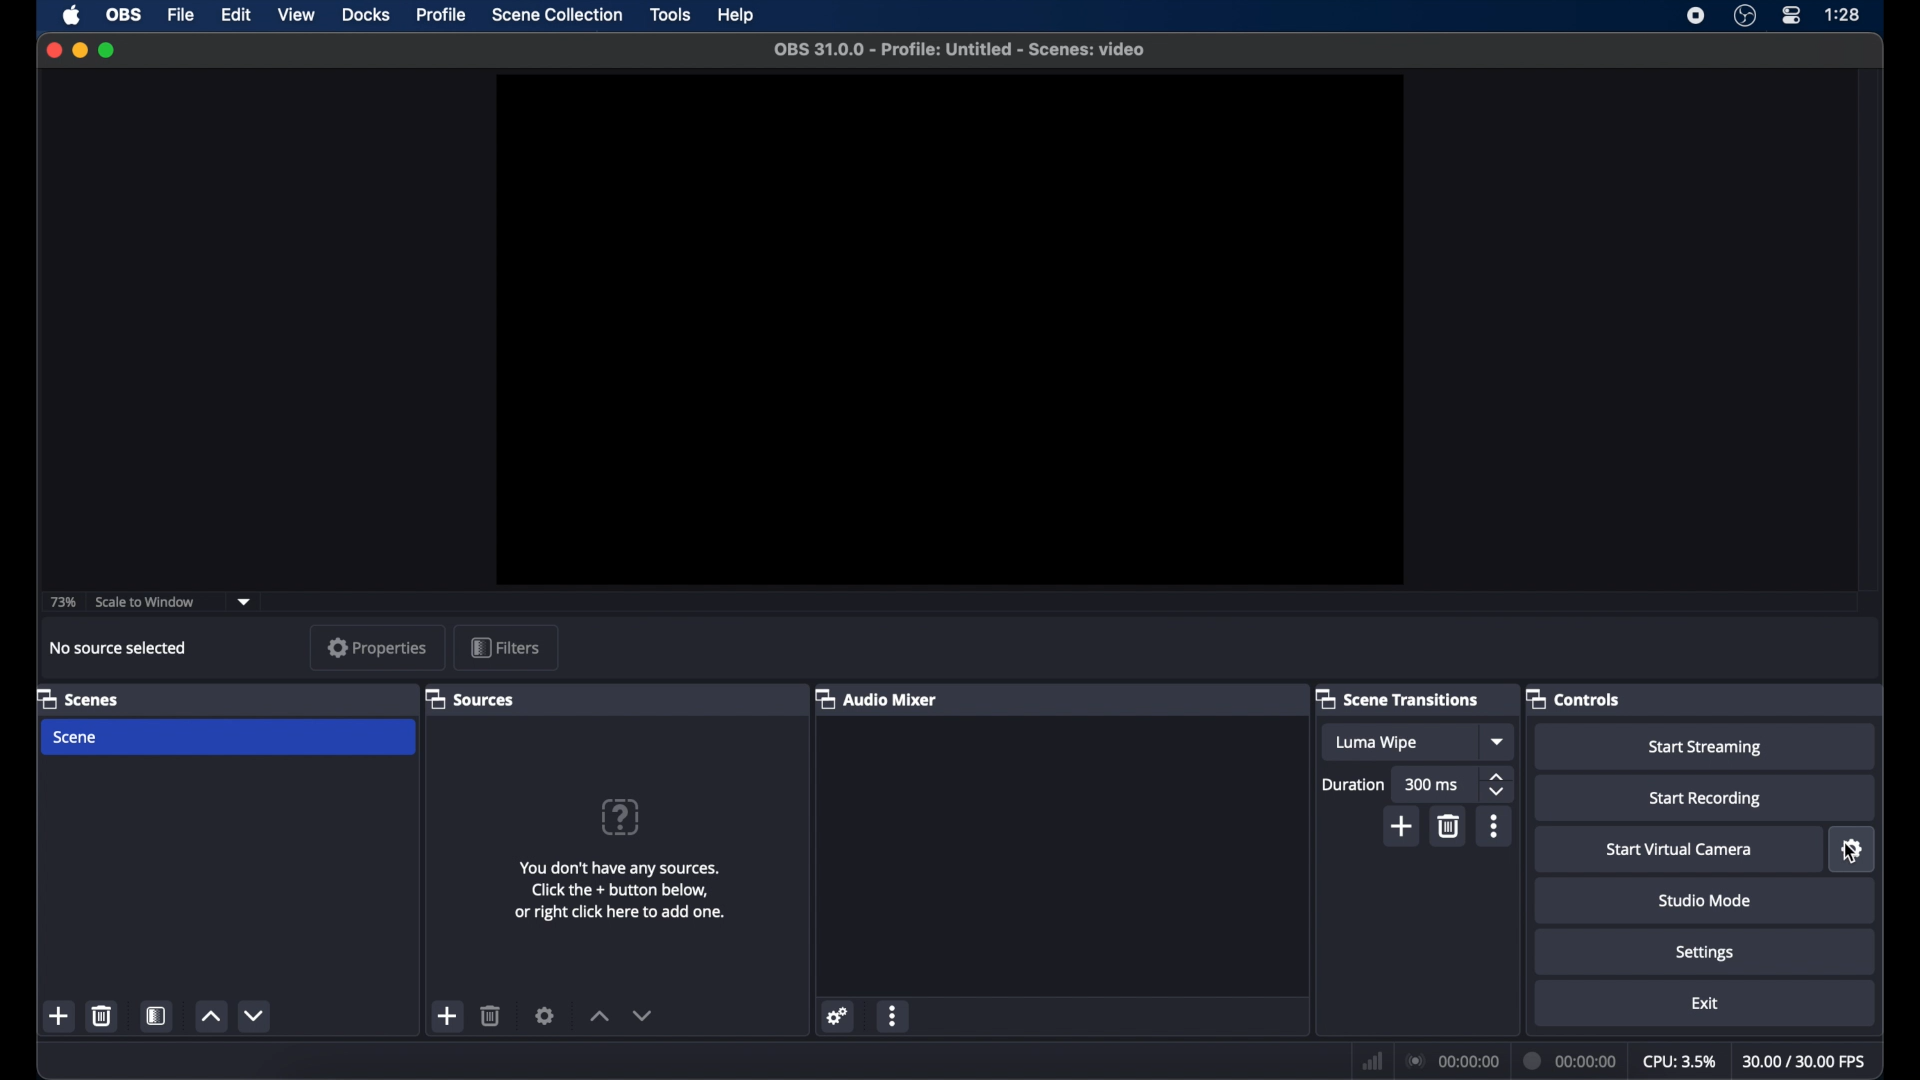 The width and height of the screenshot is (1920, 1080). Describe the element at coordinates (1792, 16) in the screenshot. I see `control center` at that location.